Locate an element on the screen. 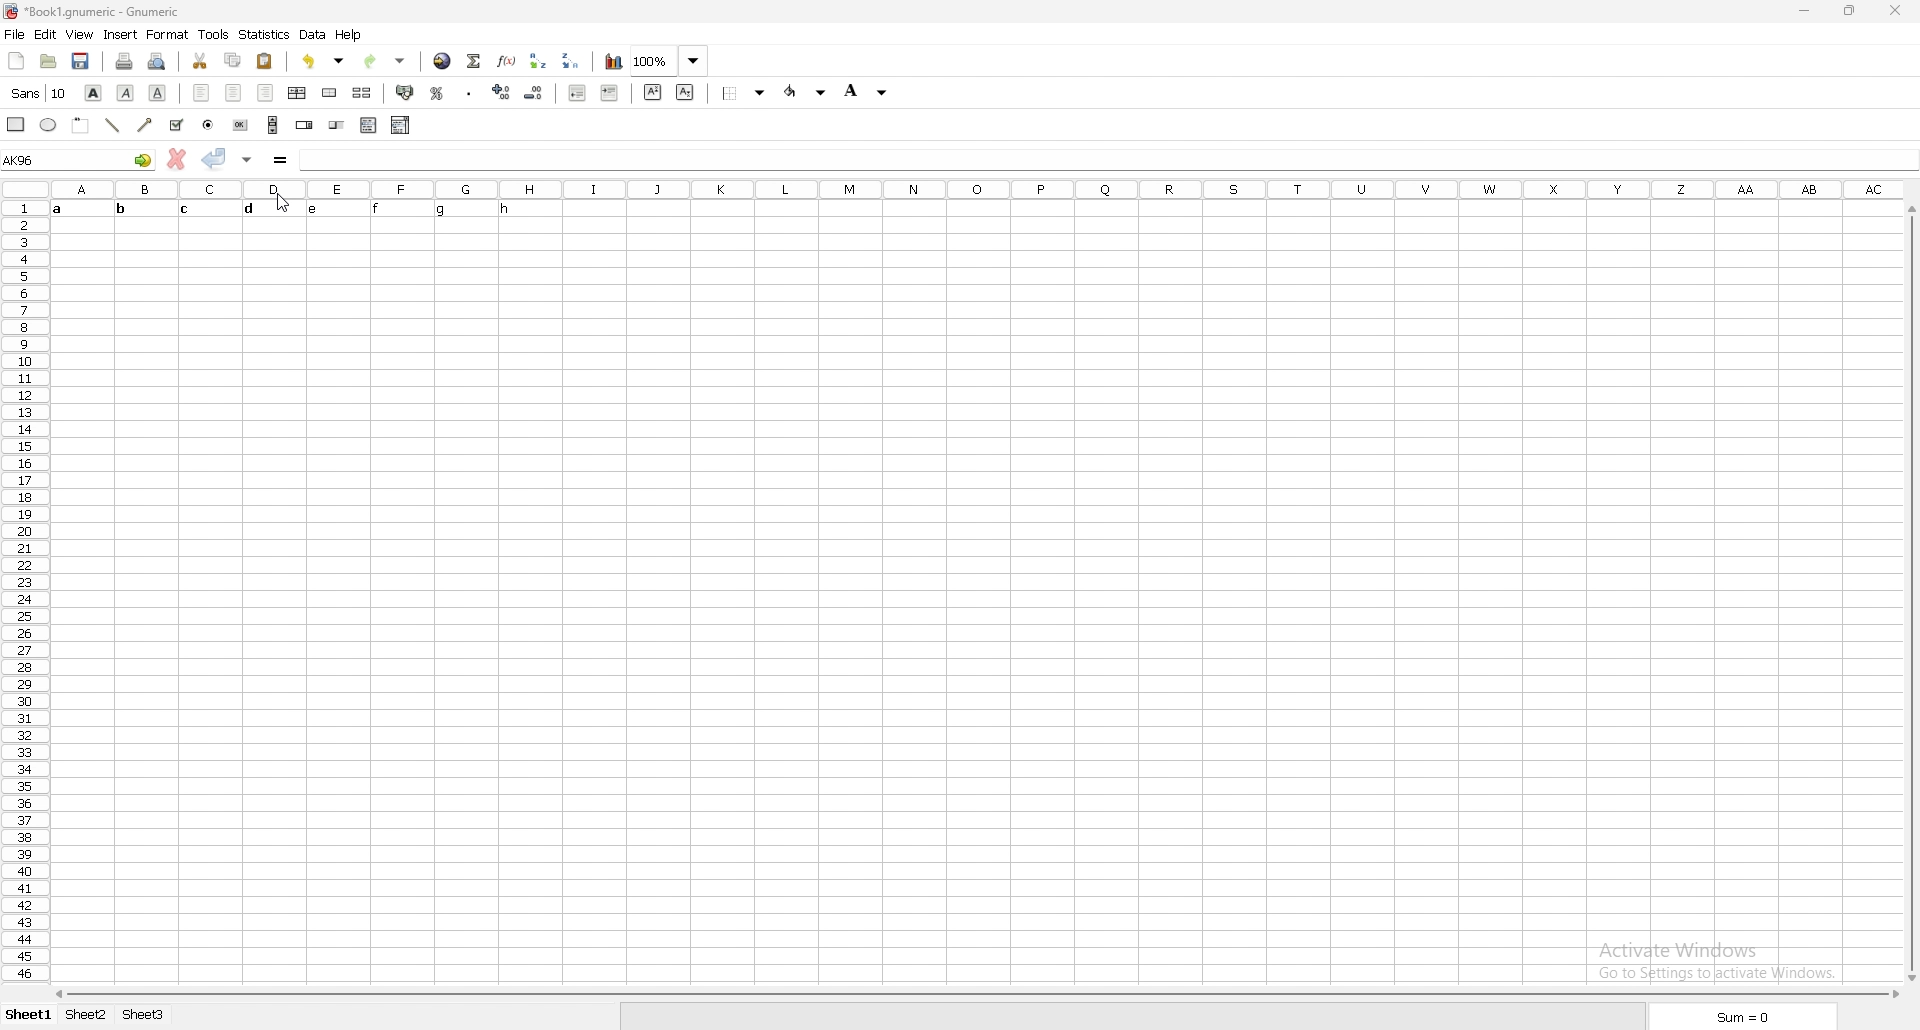 The height and width of the screenshot is (1030, 1920). help is located at coordinates (348, 34).